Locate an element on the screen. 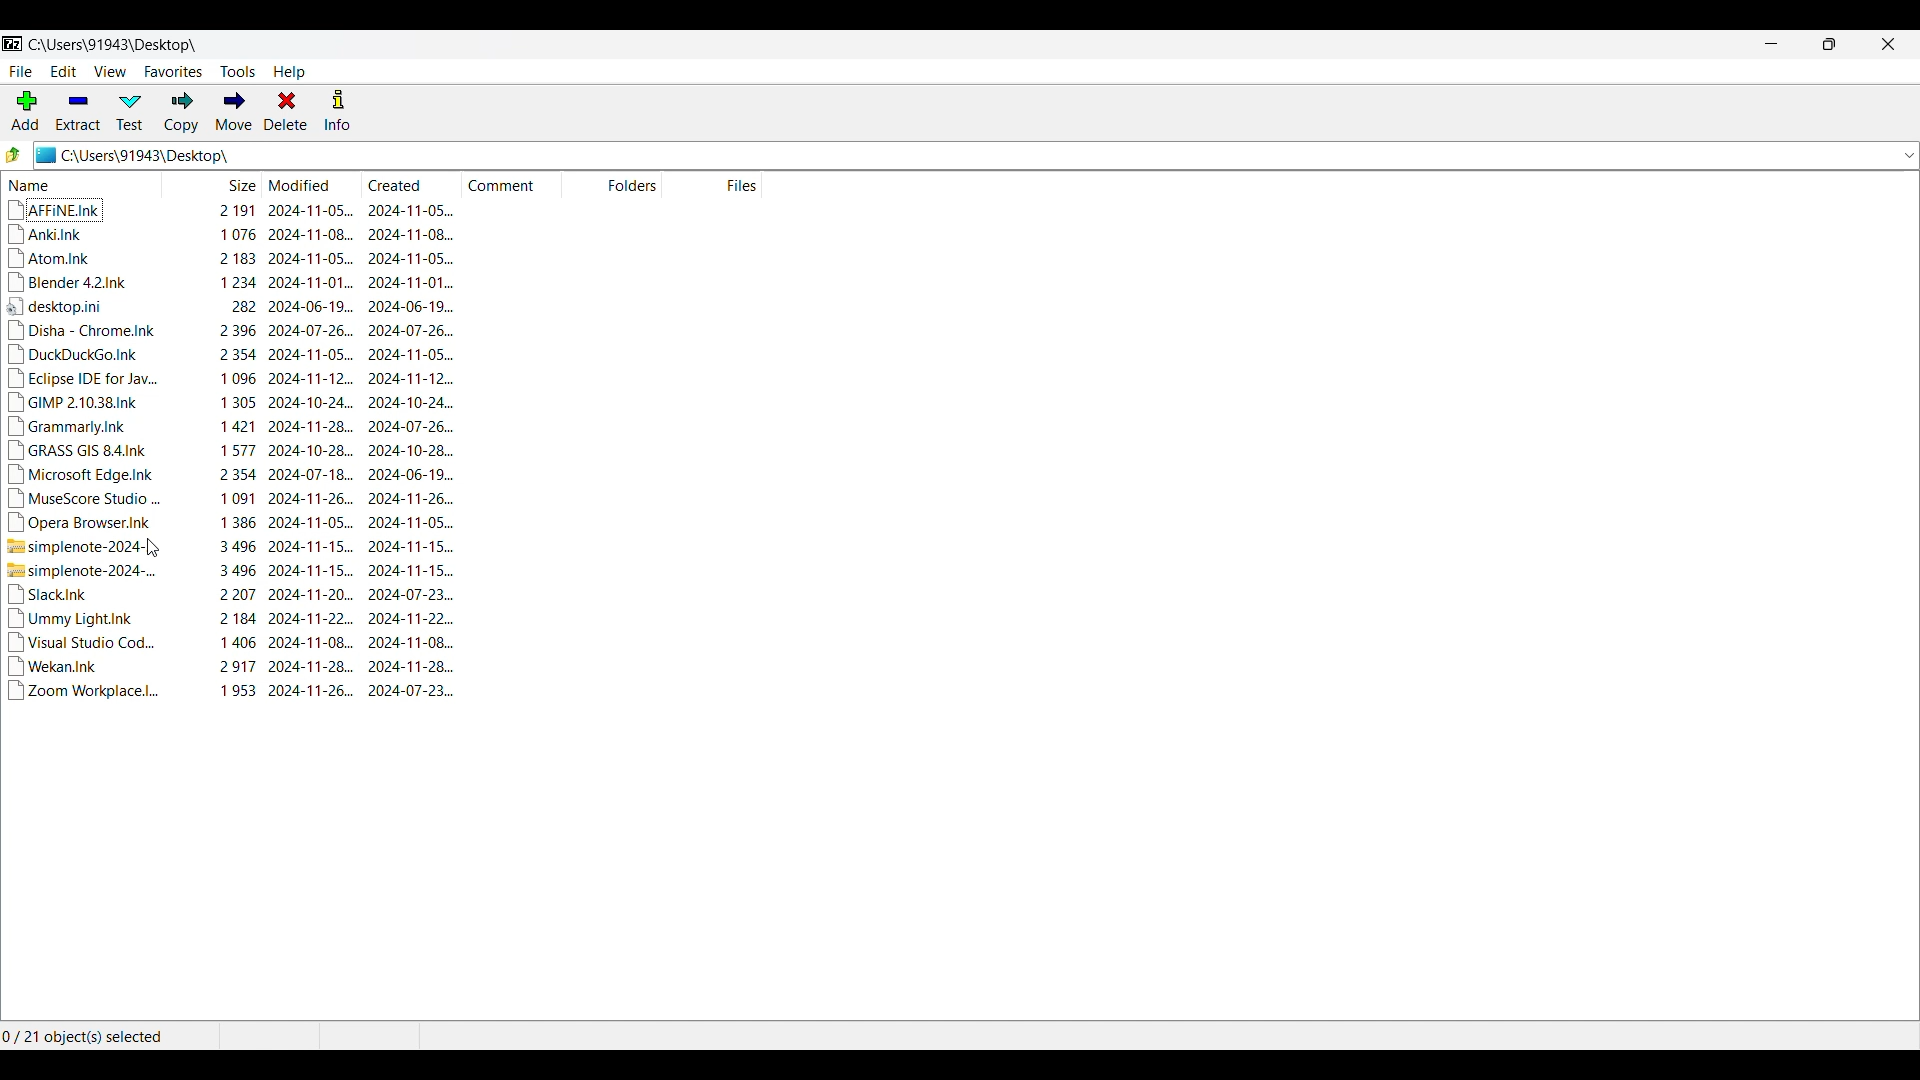 The image size is (1920, 1080). Tools is located at coordinates (238, 72).